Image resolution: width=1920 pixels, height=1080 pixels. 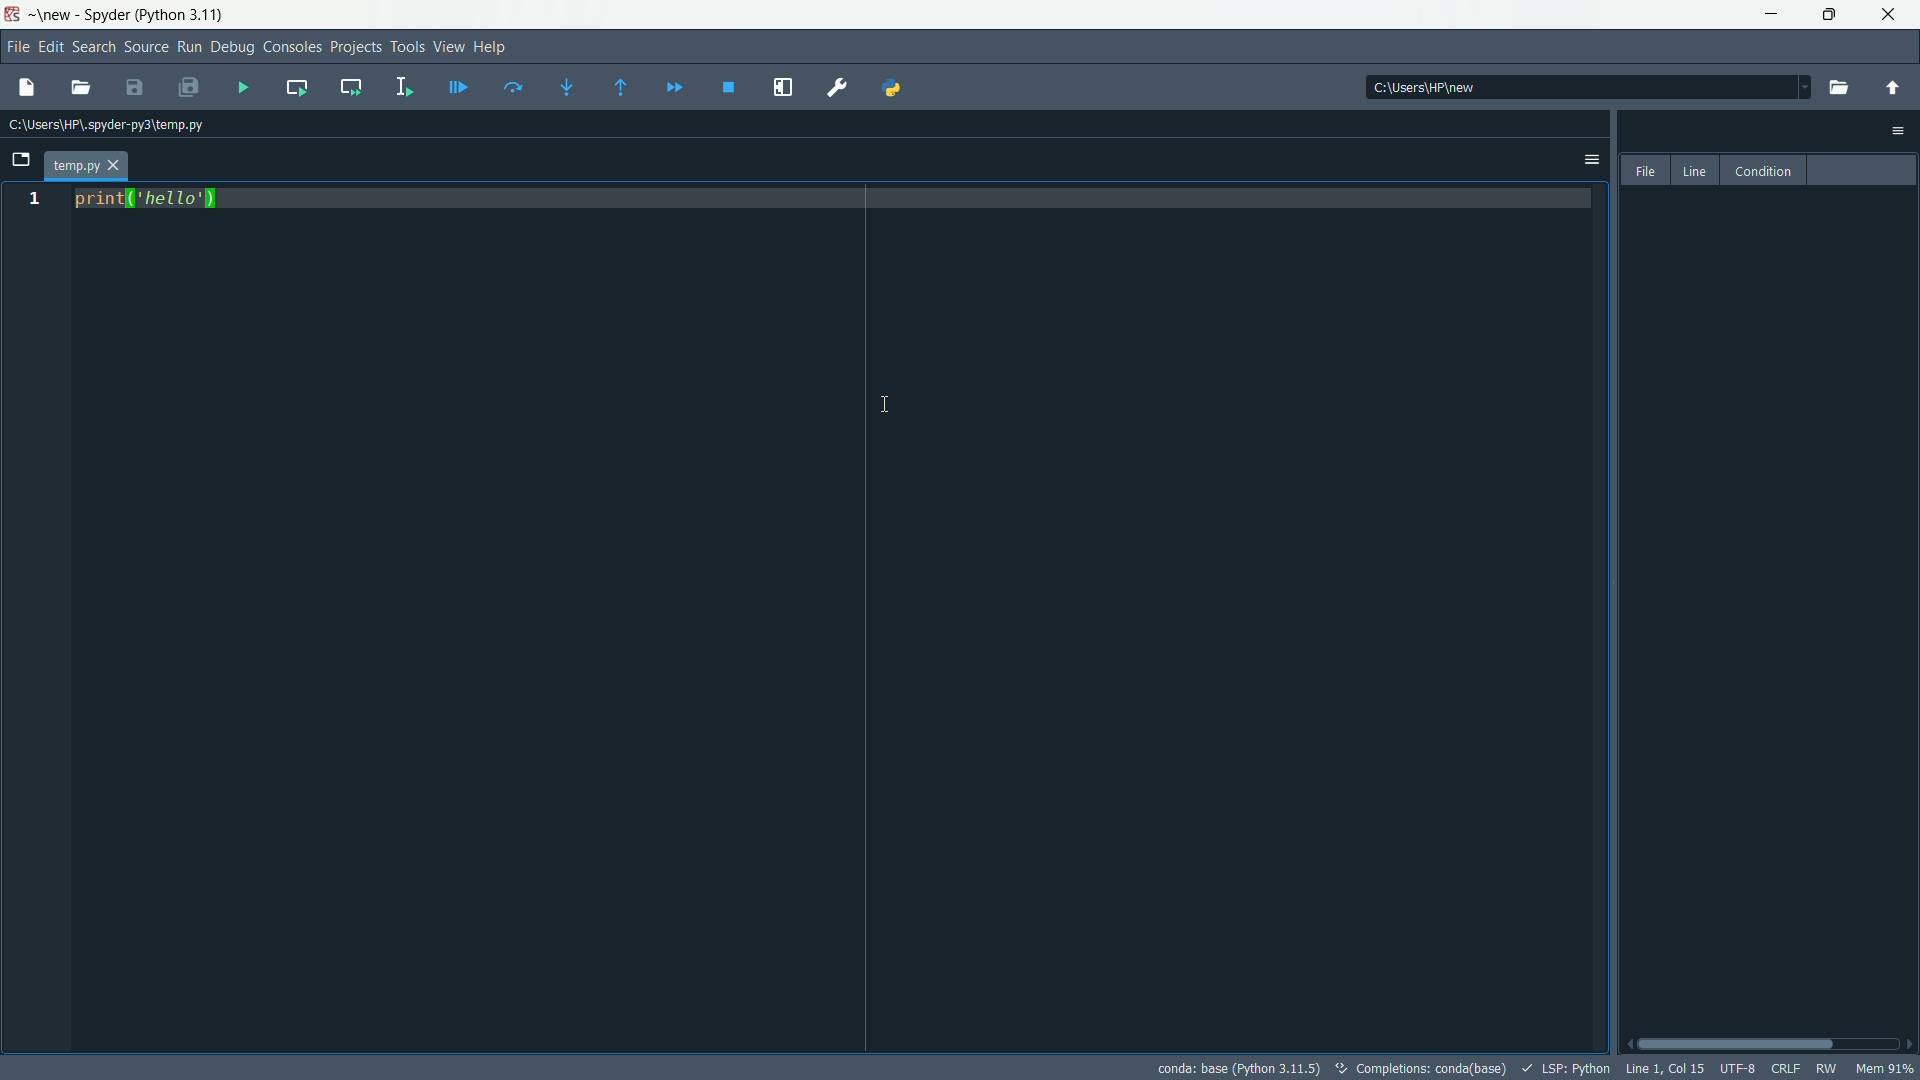 I want to click on open file, so click(x=83, y=88).